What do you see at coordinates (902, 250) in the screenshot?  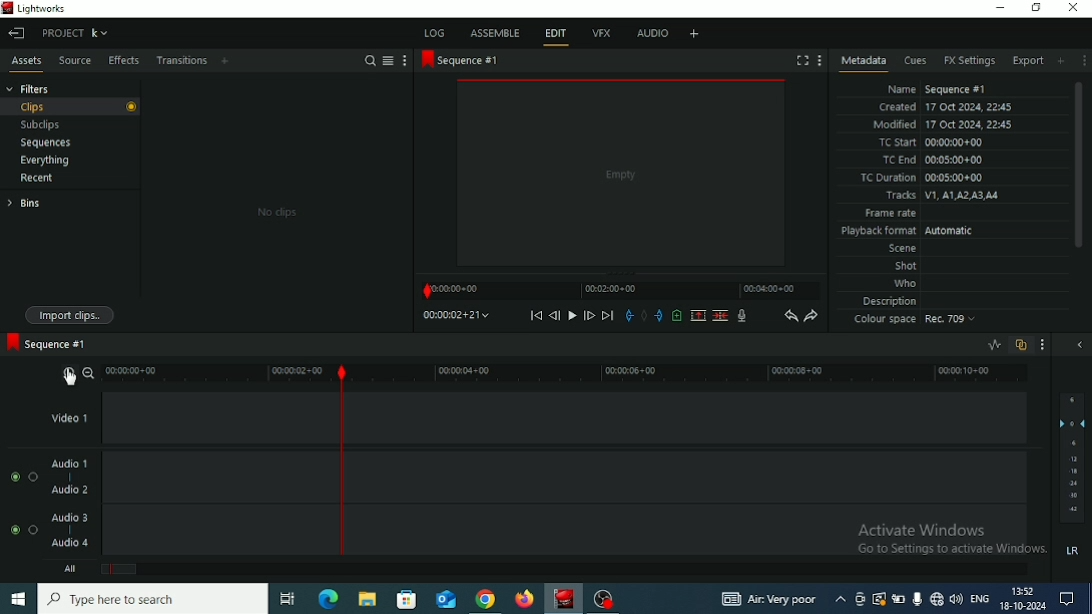 I see `Scene` at bounding box center [902, 250].